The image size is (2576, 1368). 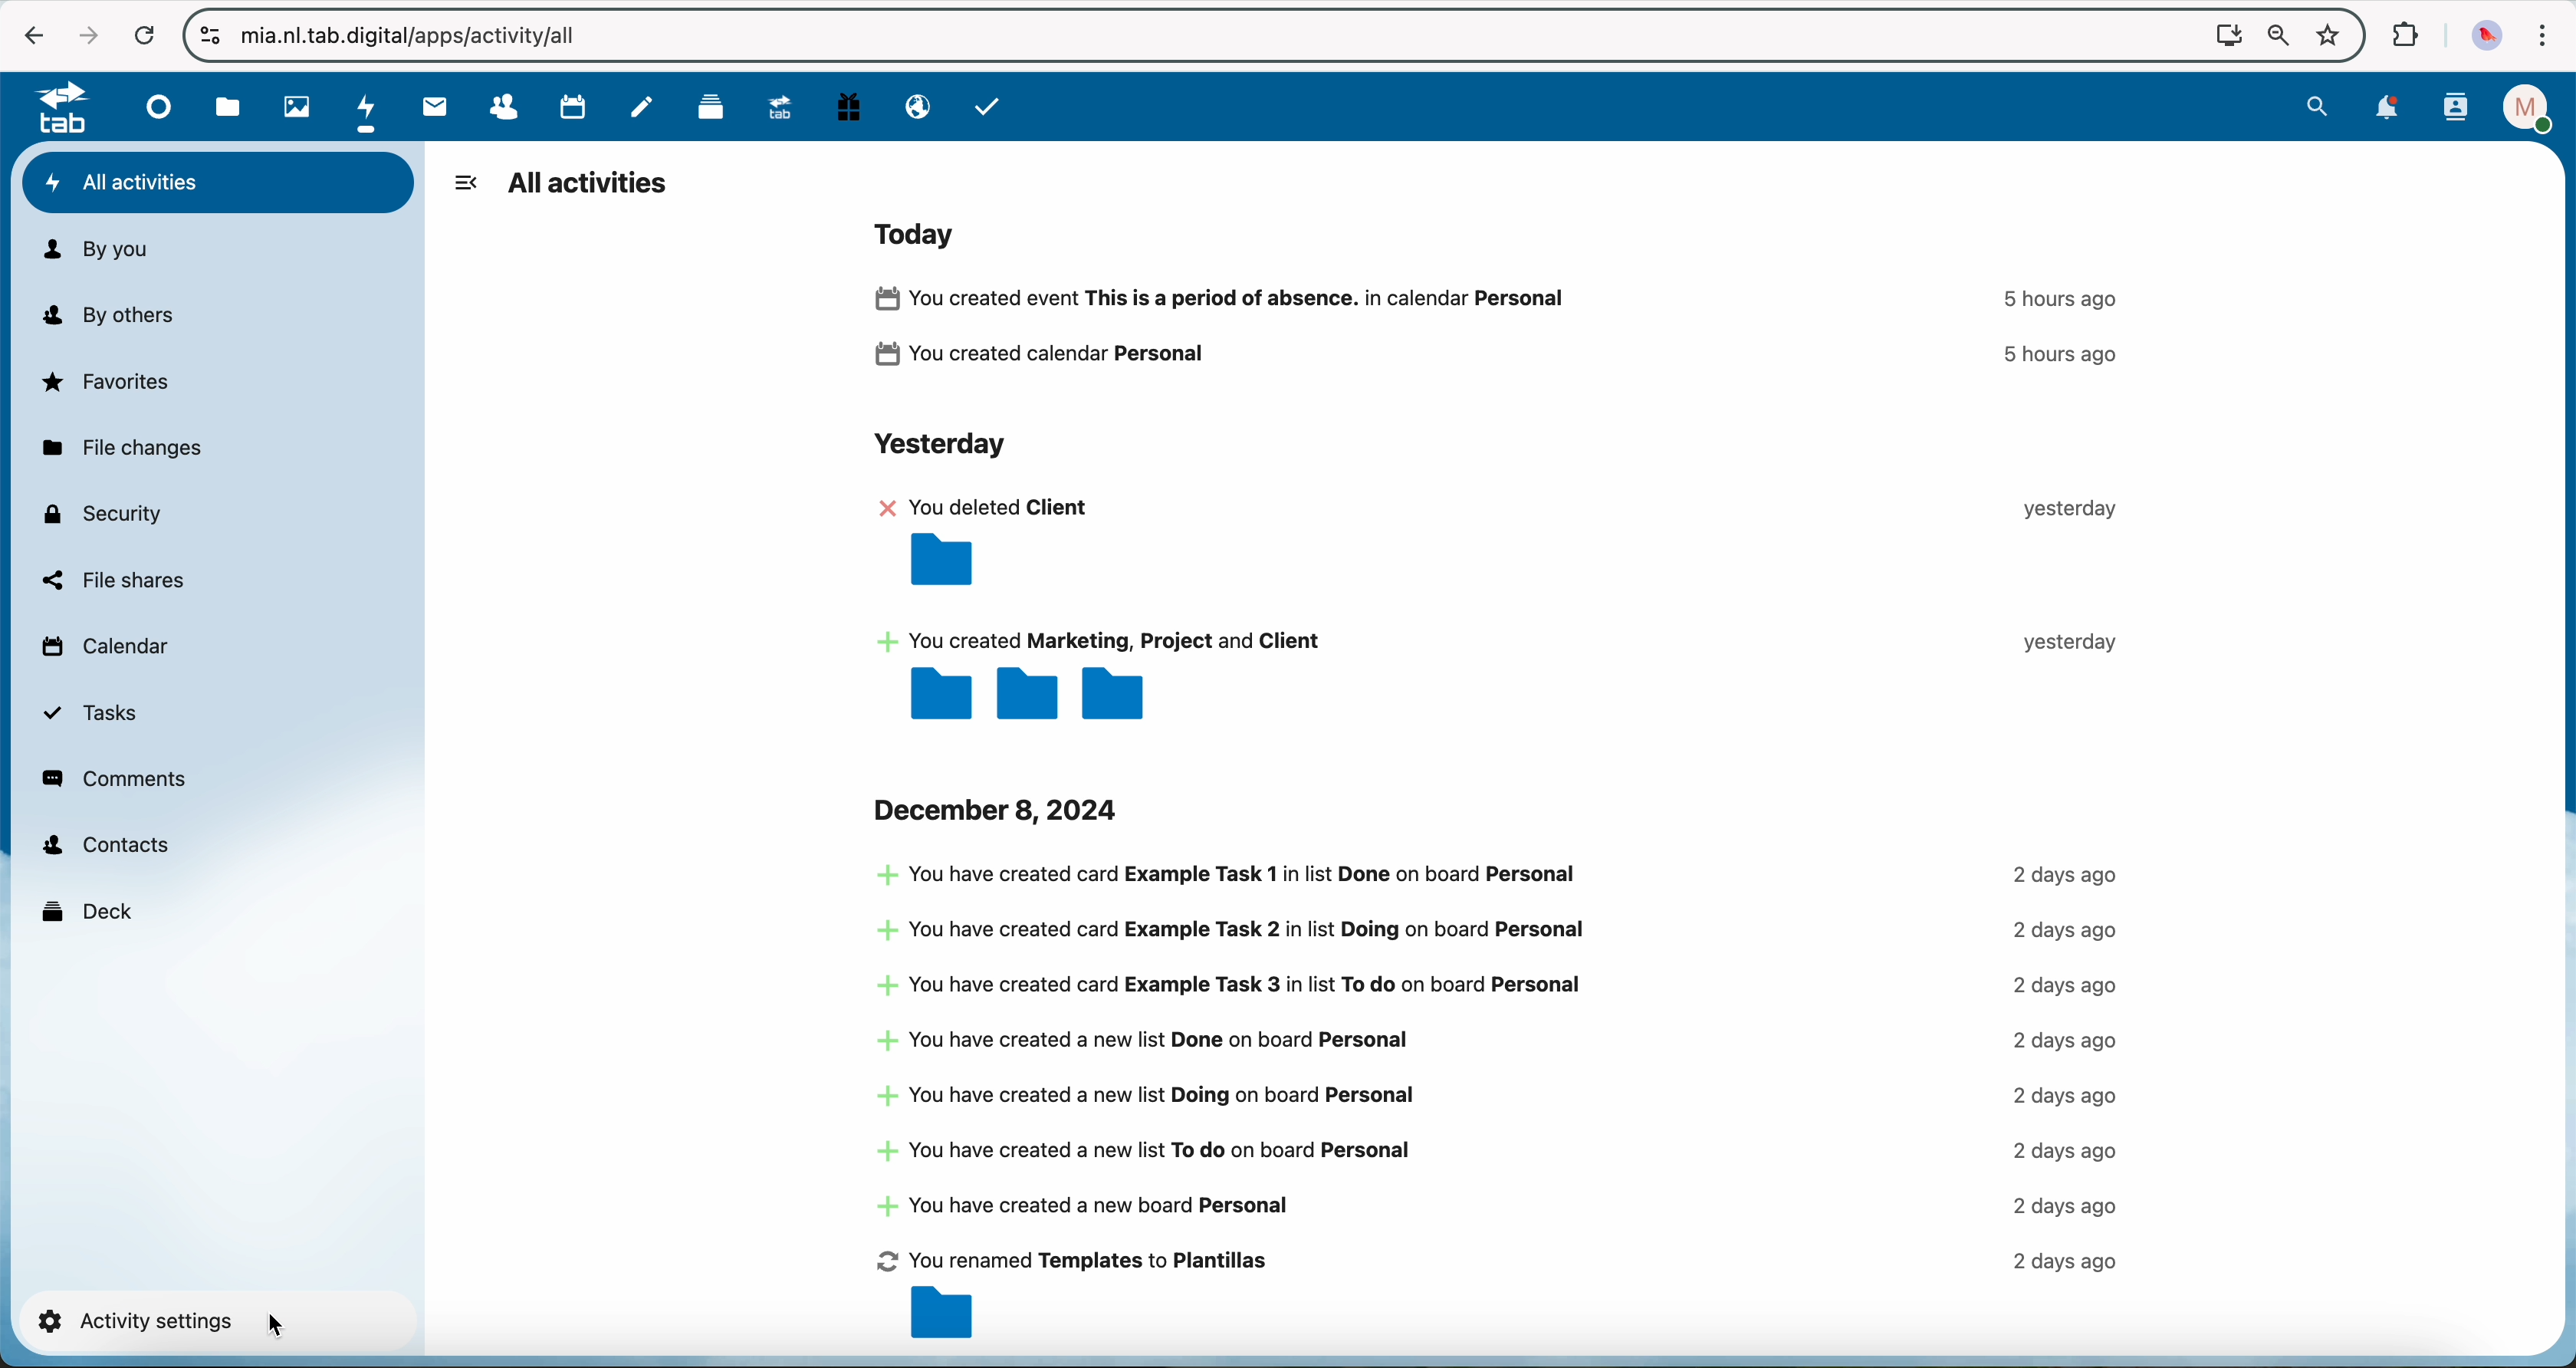 I want to click on deck, so click(x=704, y=107).